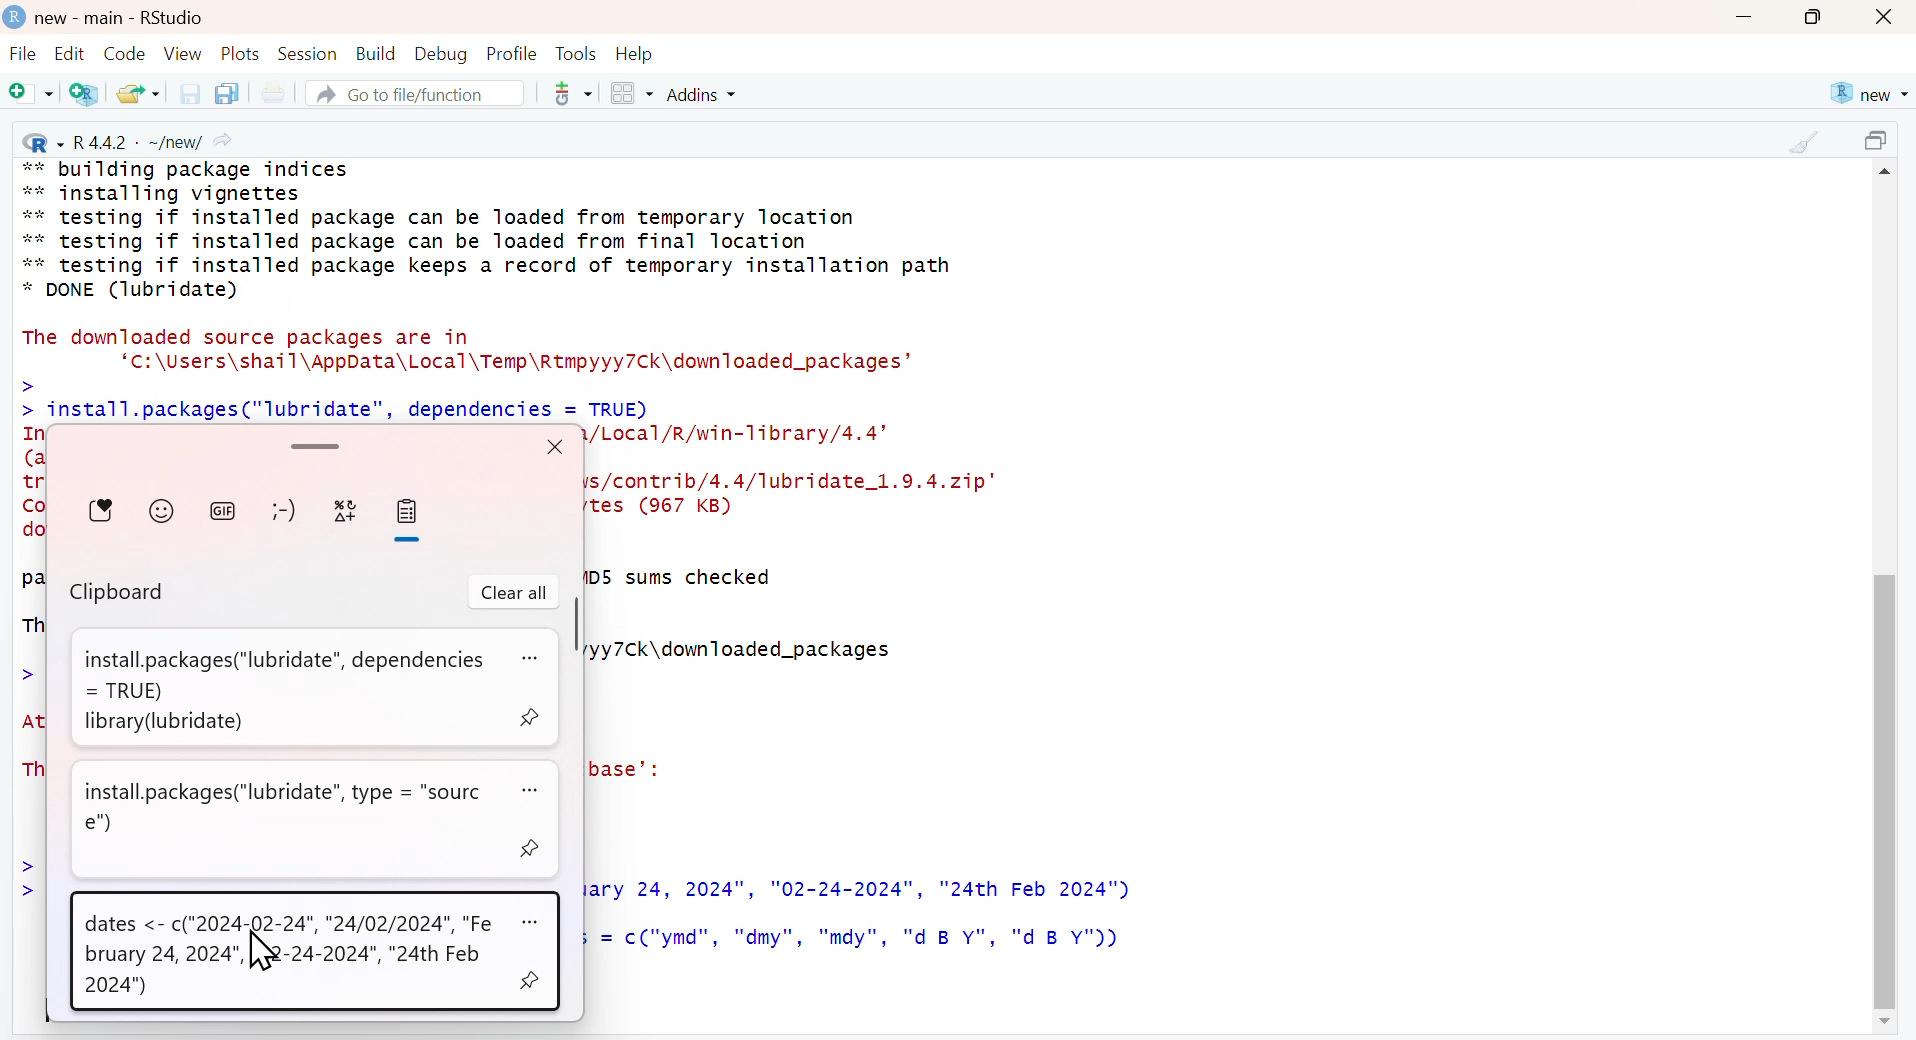 This screenshot has width=1916, height=1040. Describe the element at coordinates (103, 510) in the screenshot. I see `favorite` at that location.